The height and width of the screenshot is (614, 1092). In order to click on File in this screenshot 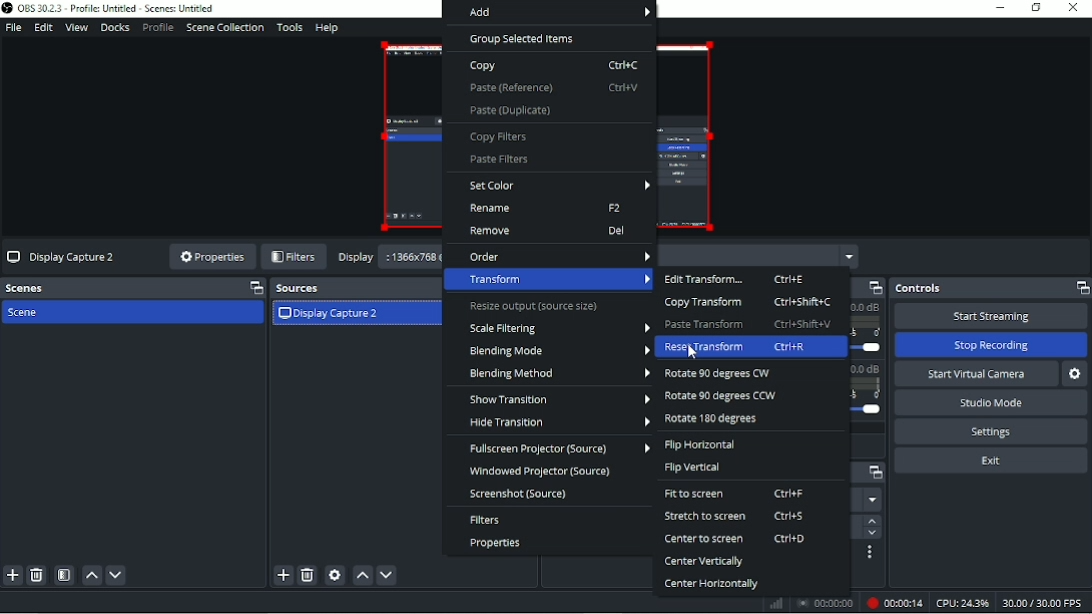, I will do `click(13, 27)`.